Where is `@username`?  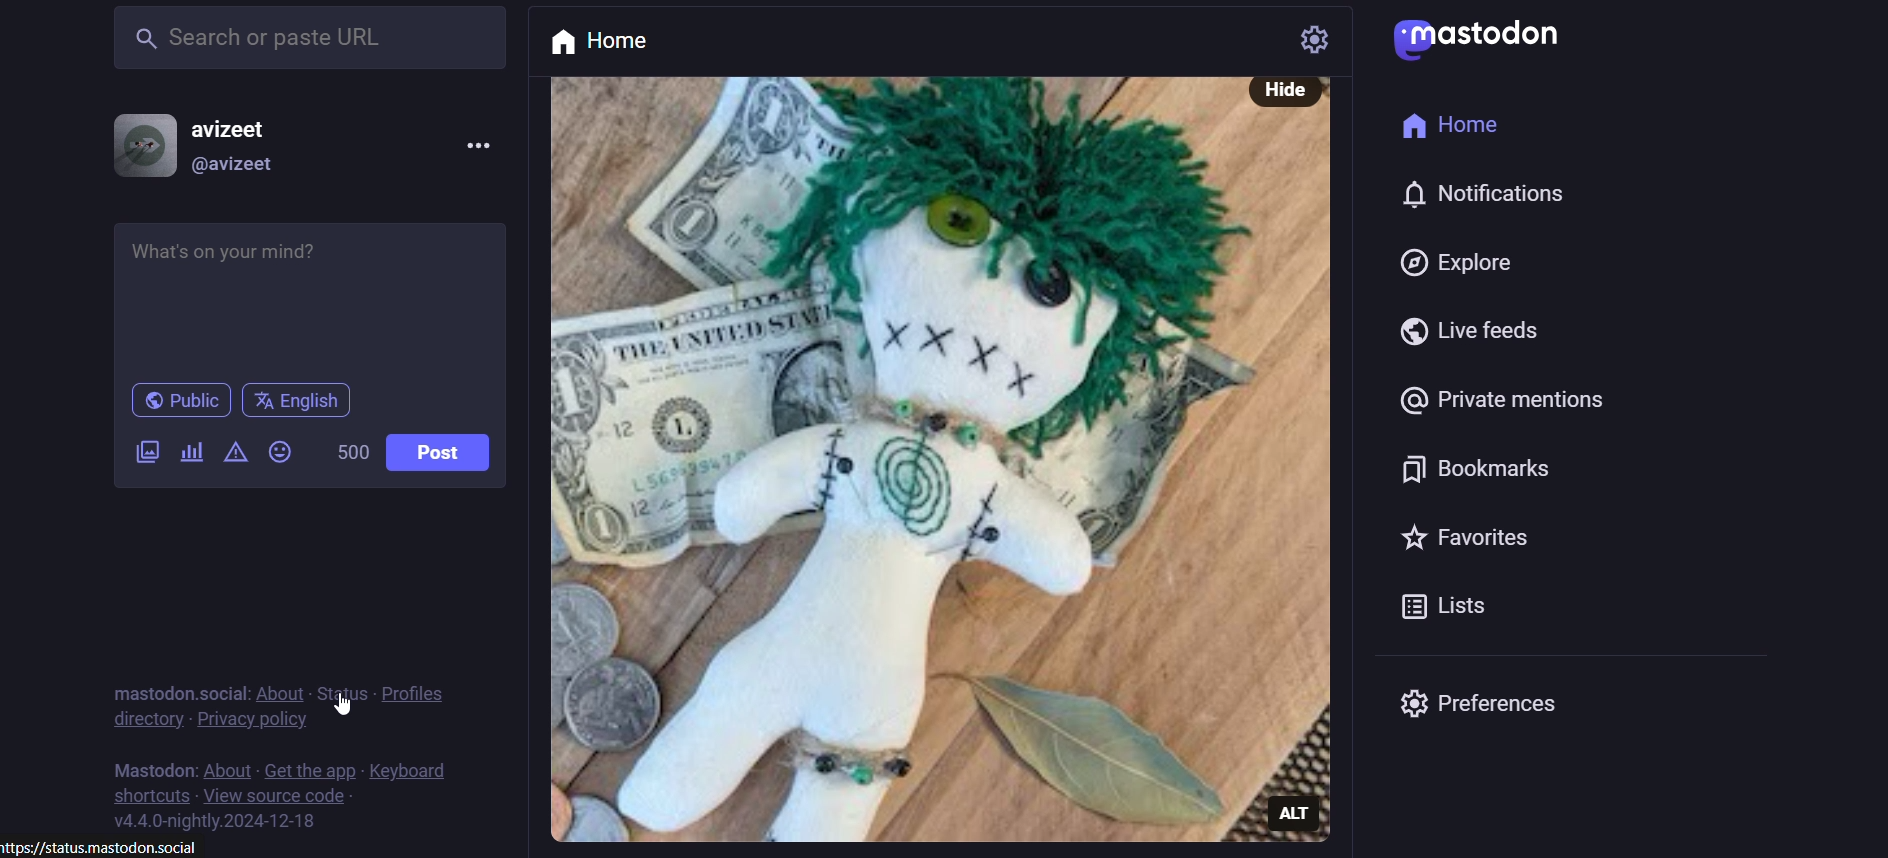 @username is located at coordinates (245, 166).